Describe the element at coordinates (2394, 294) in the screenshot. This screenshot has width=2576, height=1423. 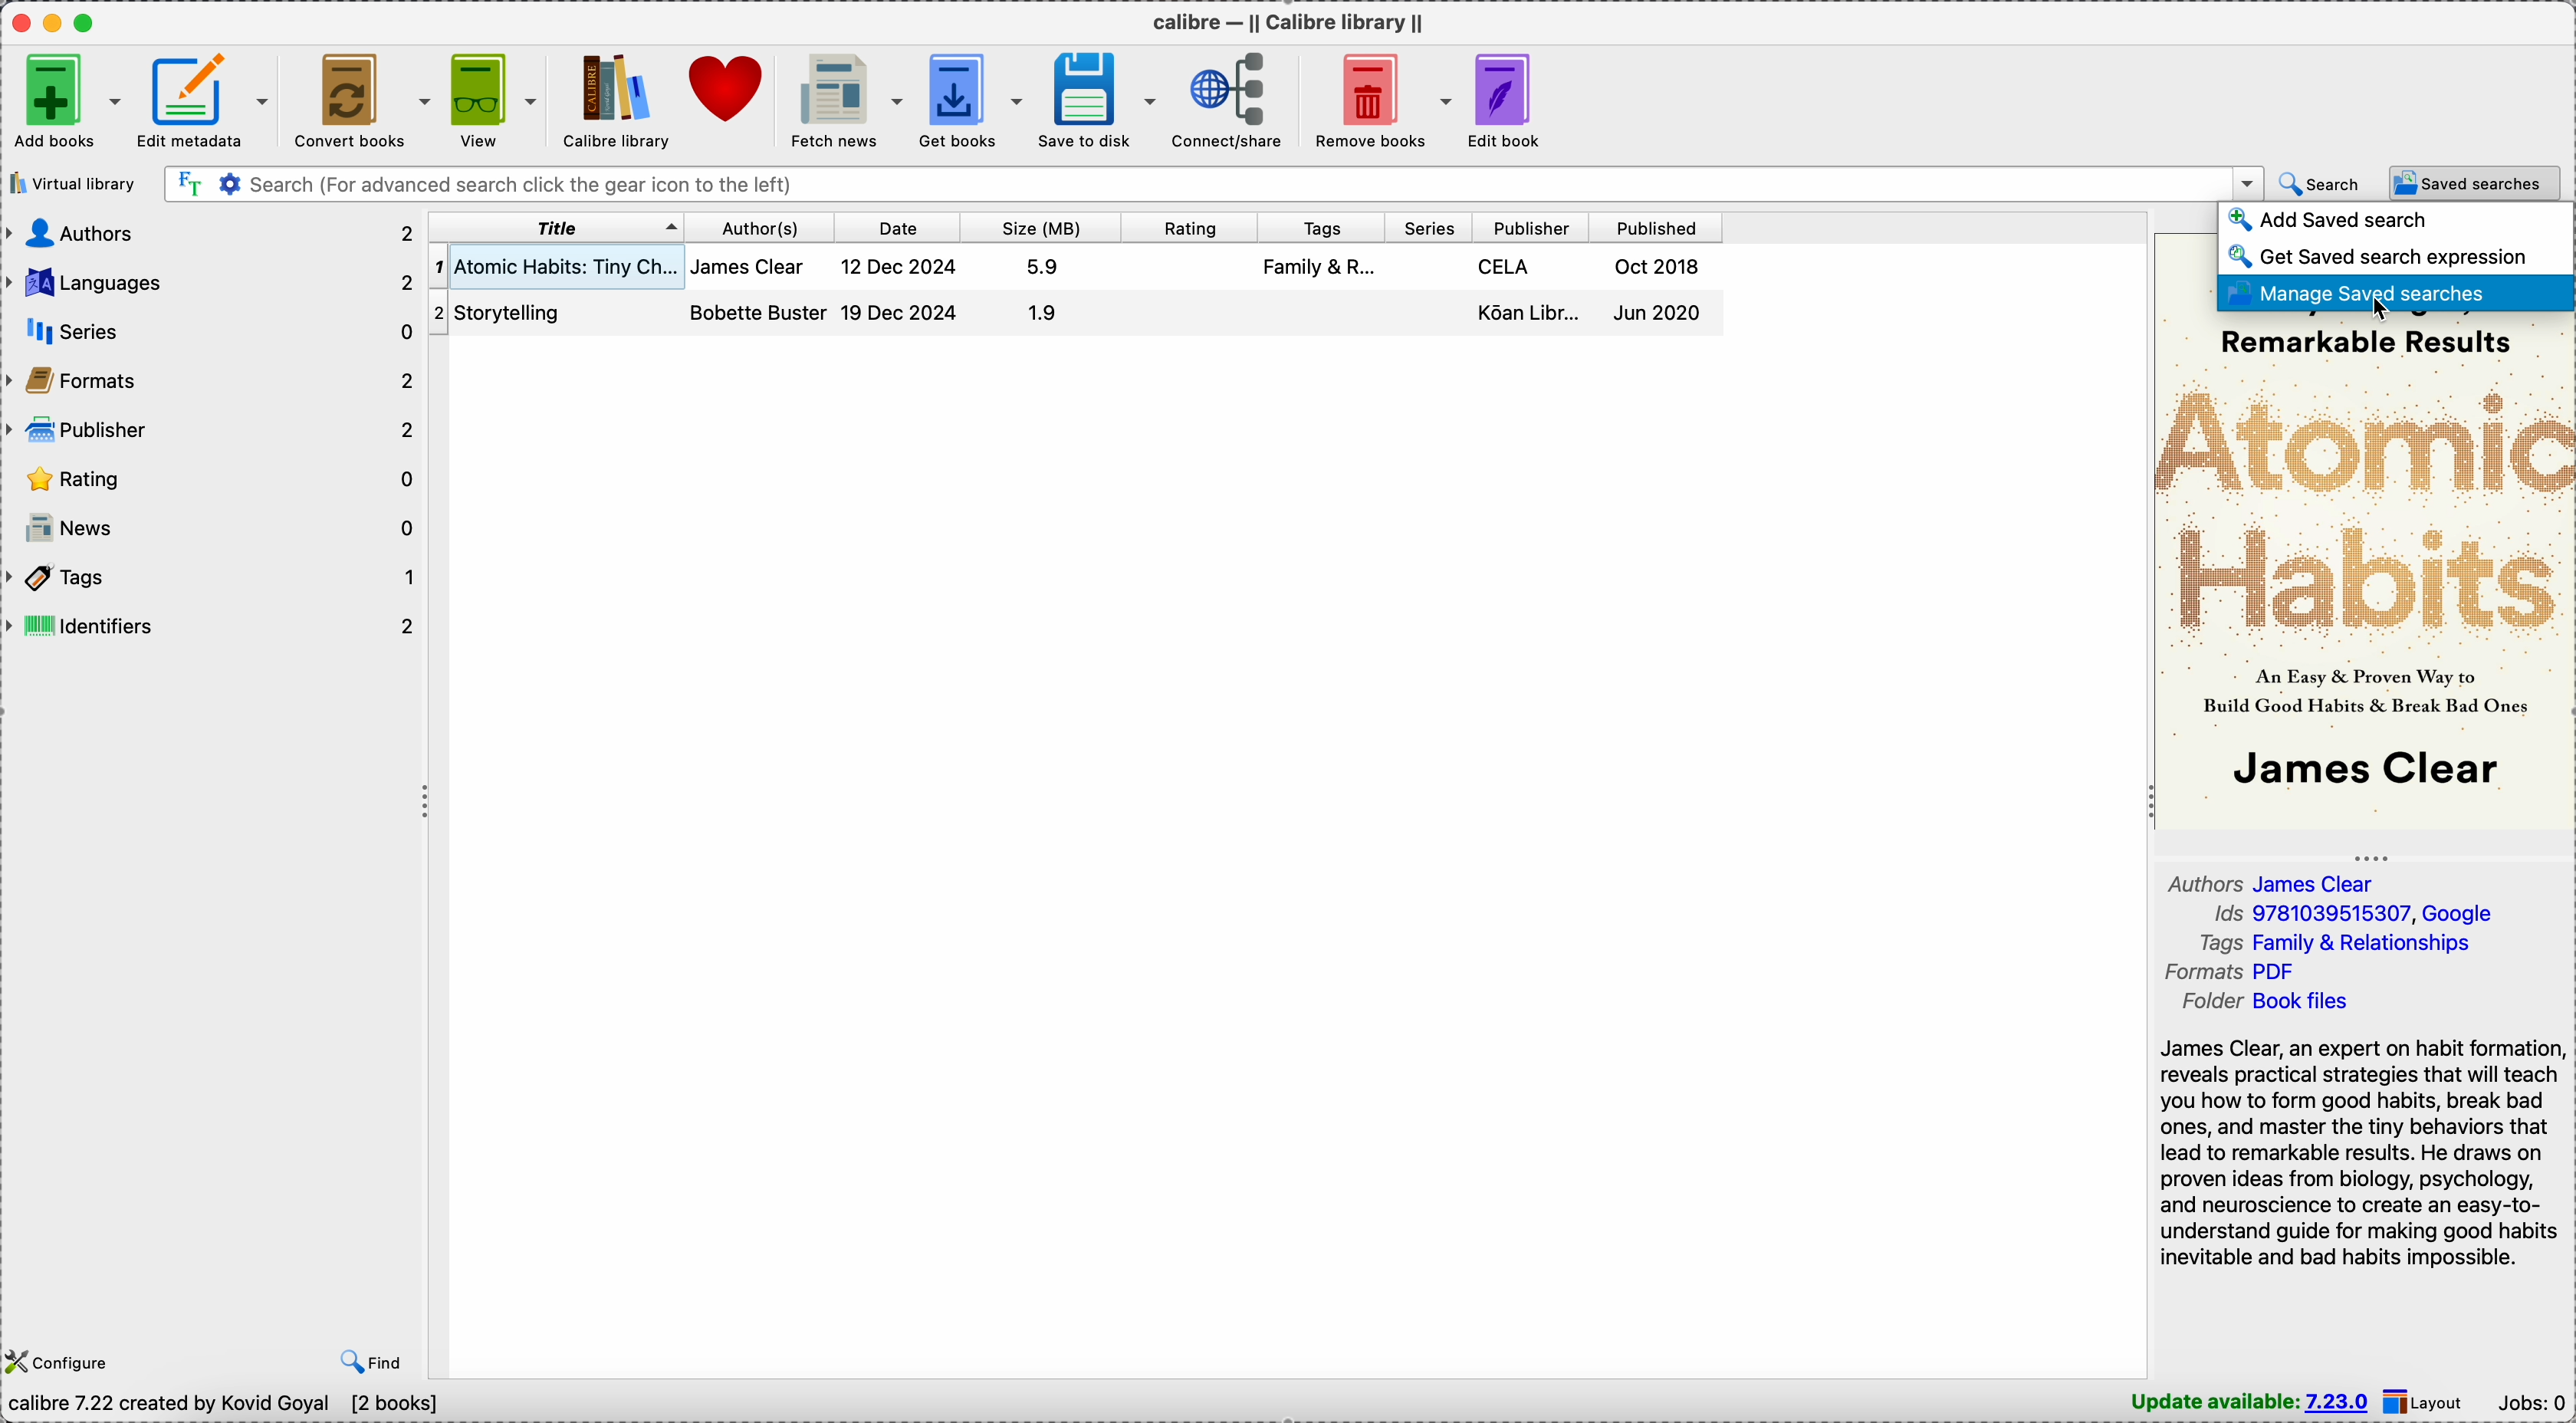
I see `manage saved searches` at that location.